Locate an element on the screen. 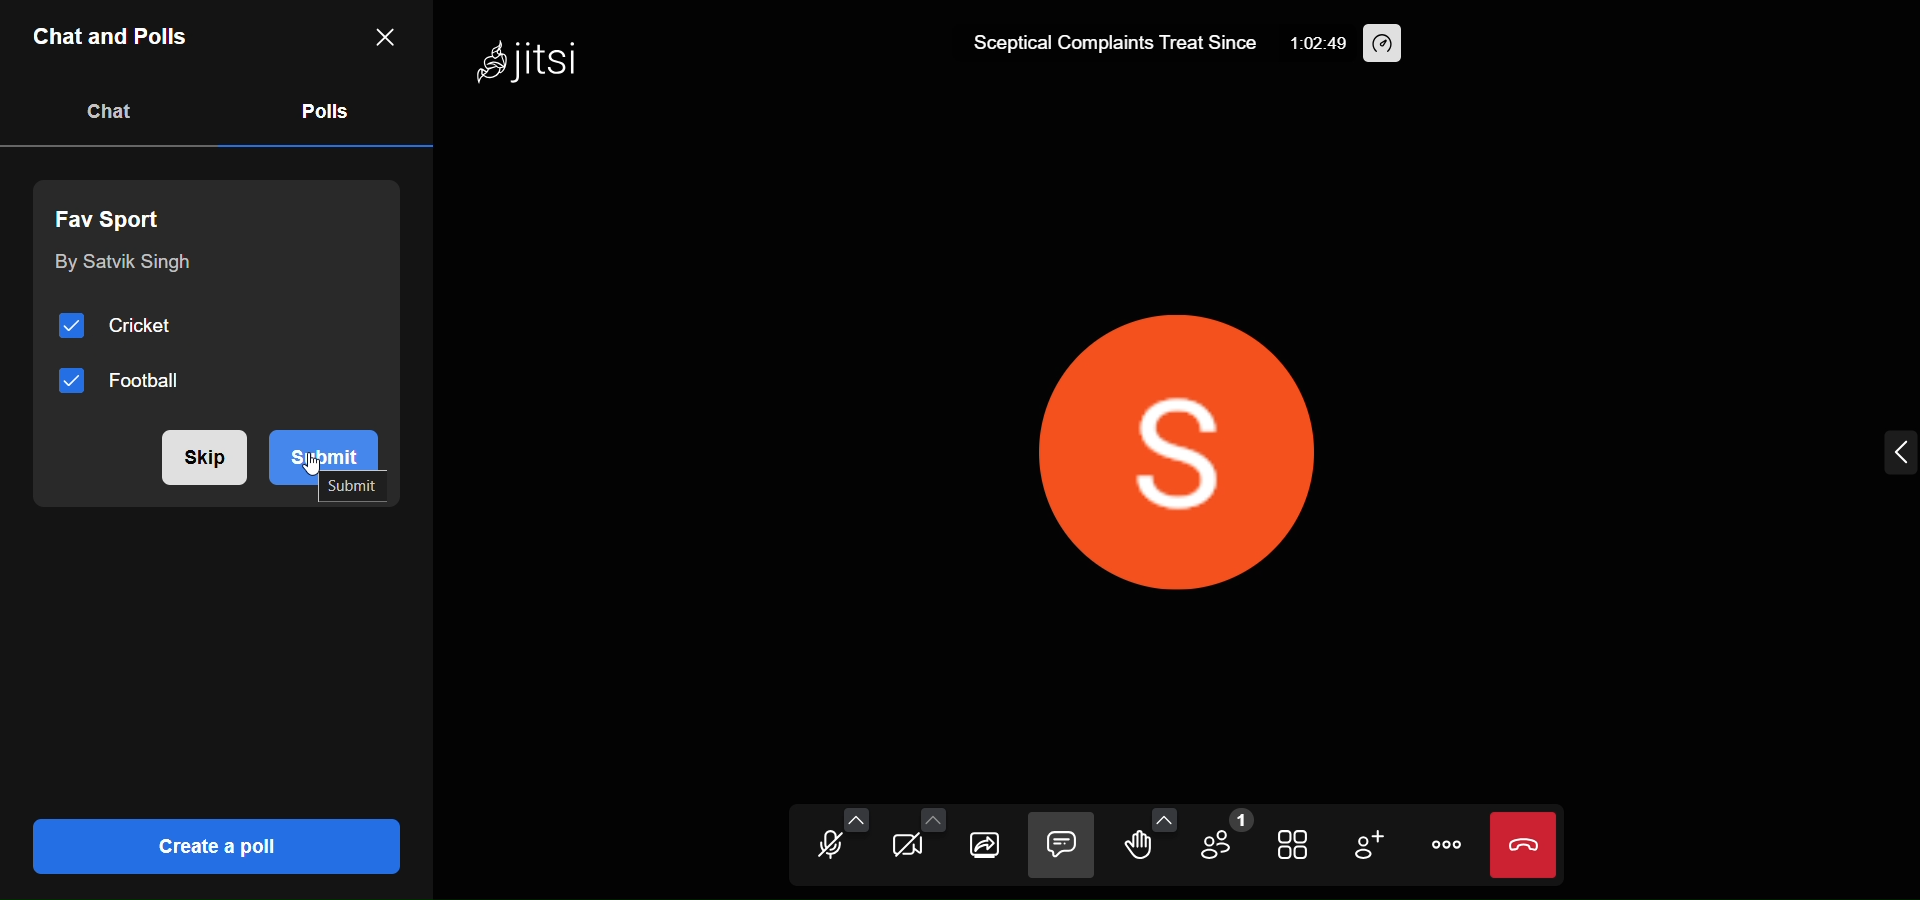  select is located at coordinates (361, 491).